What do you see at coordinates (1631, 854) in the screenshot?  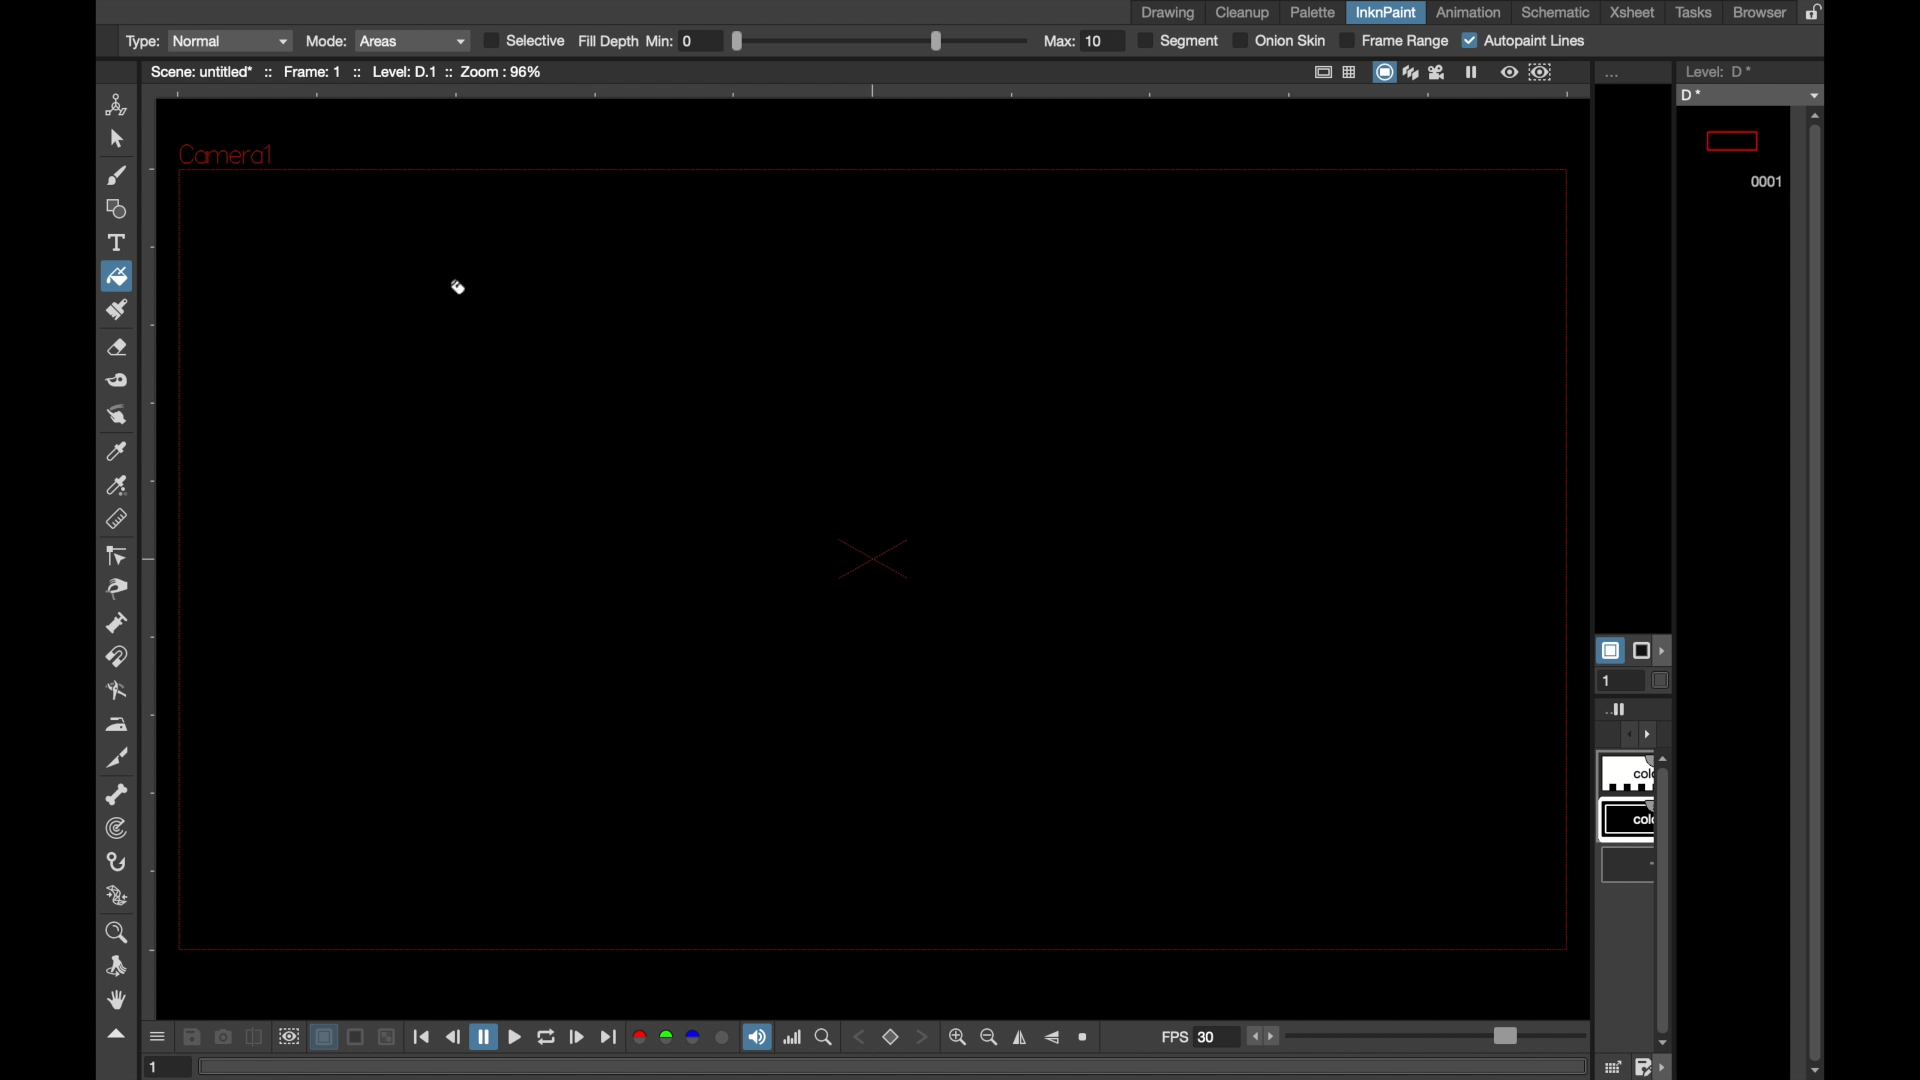 I see `obscure tab` at bounding box center [1631, 854].